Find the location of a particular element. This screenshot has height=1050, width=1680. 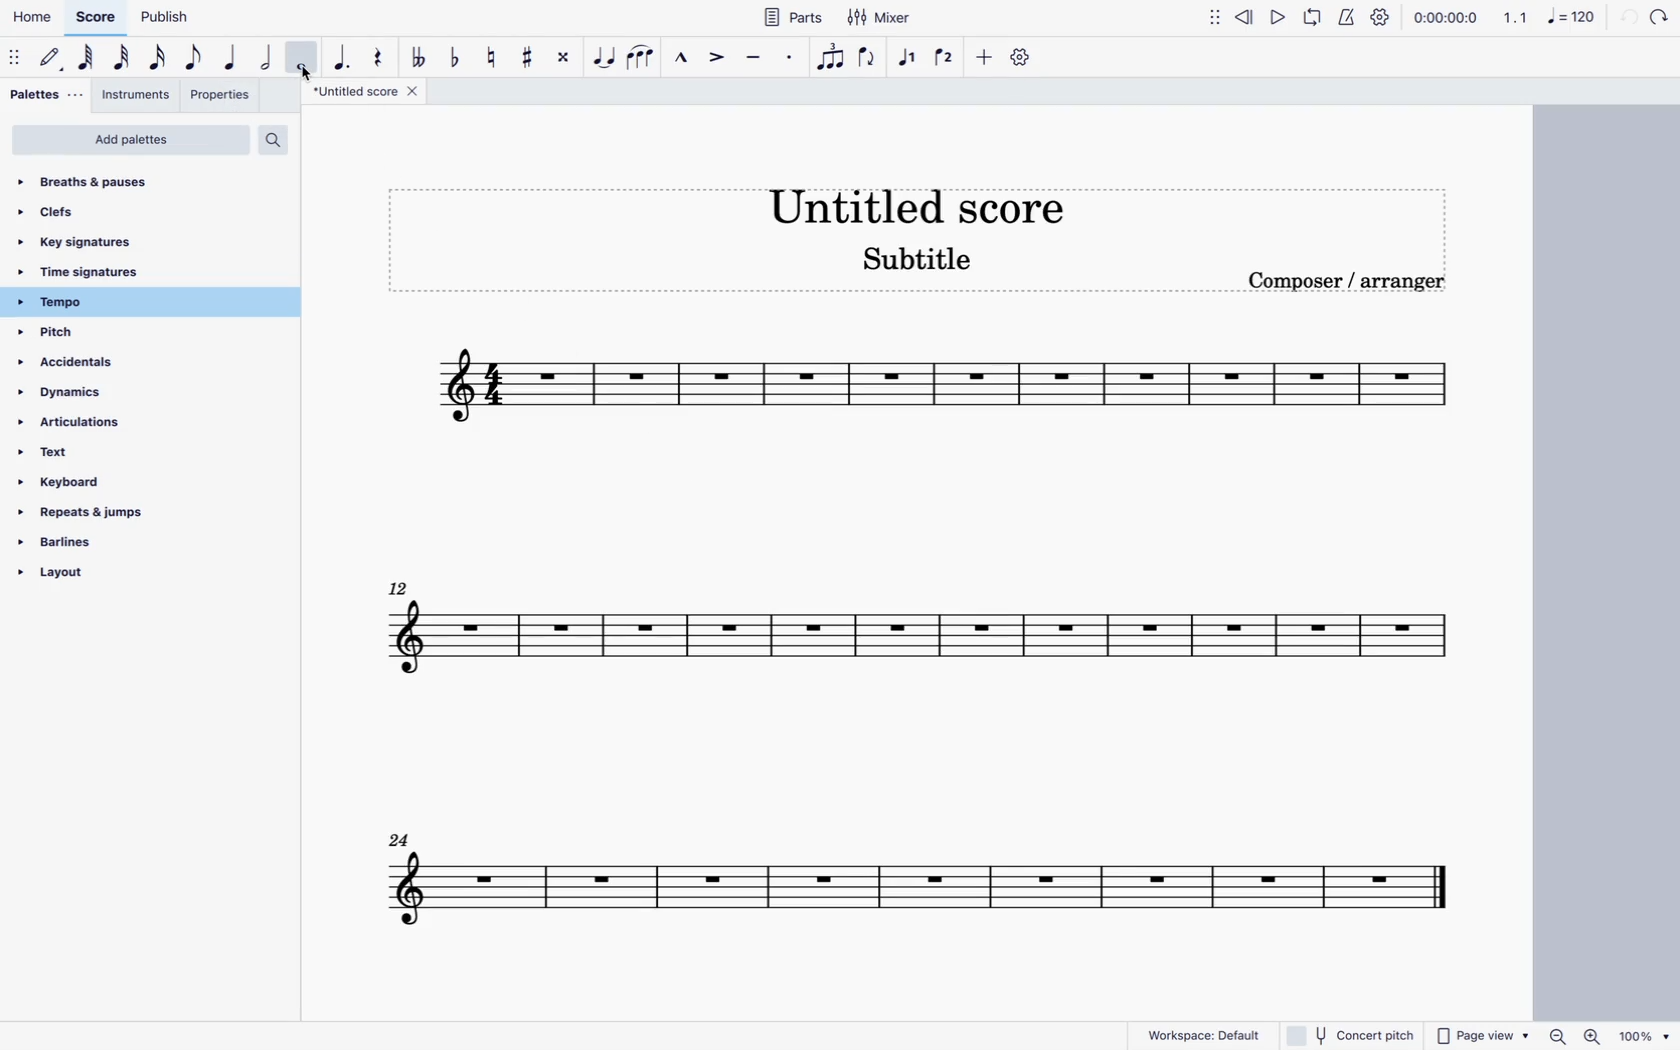

repeats & jumps is located at coordinates (97, 517).